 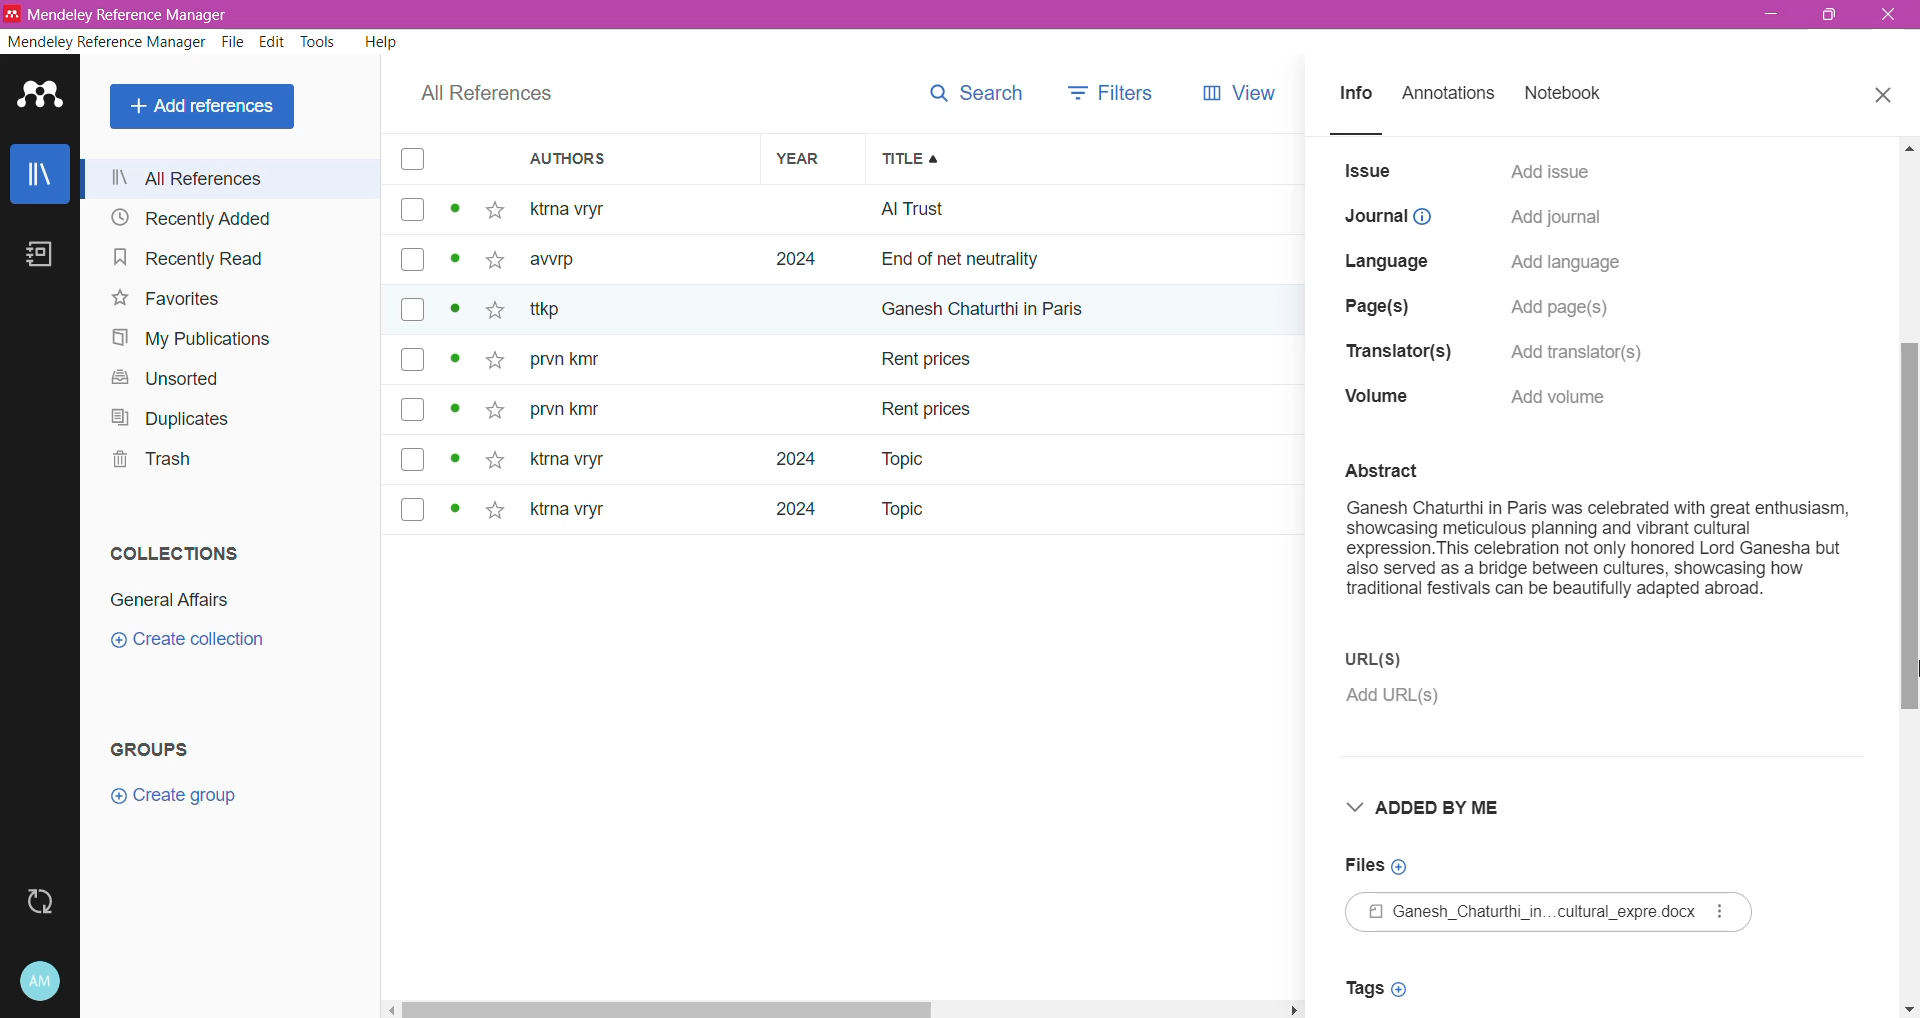 What do you see at coordinates (1381, 302) in the screenshot?
I see `Page(s)` at bounding box center [1381, 302].